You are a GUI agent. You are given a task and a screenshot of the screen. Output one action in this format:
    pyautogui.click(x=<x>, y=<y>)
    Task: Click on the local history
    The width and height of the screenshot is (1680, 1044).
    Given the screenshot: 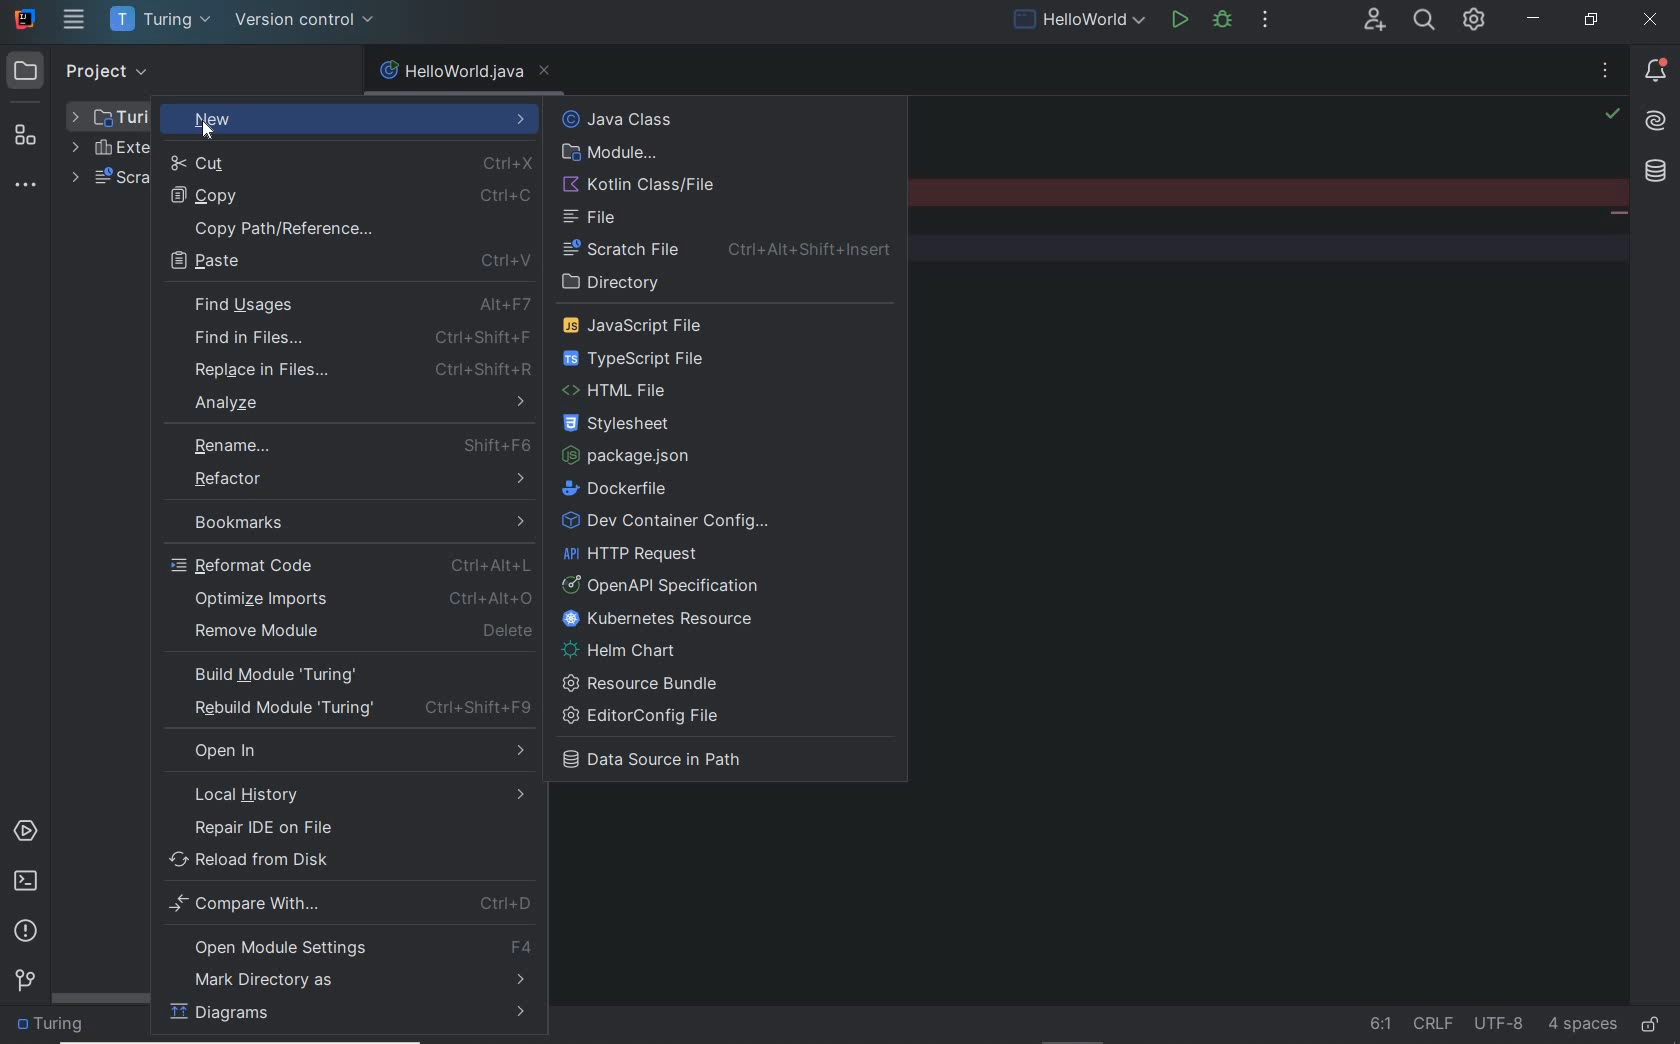 What is the action you would take?
    pyautogui.click(x=344, y=795)
    